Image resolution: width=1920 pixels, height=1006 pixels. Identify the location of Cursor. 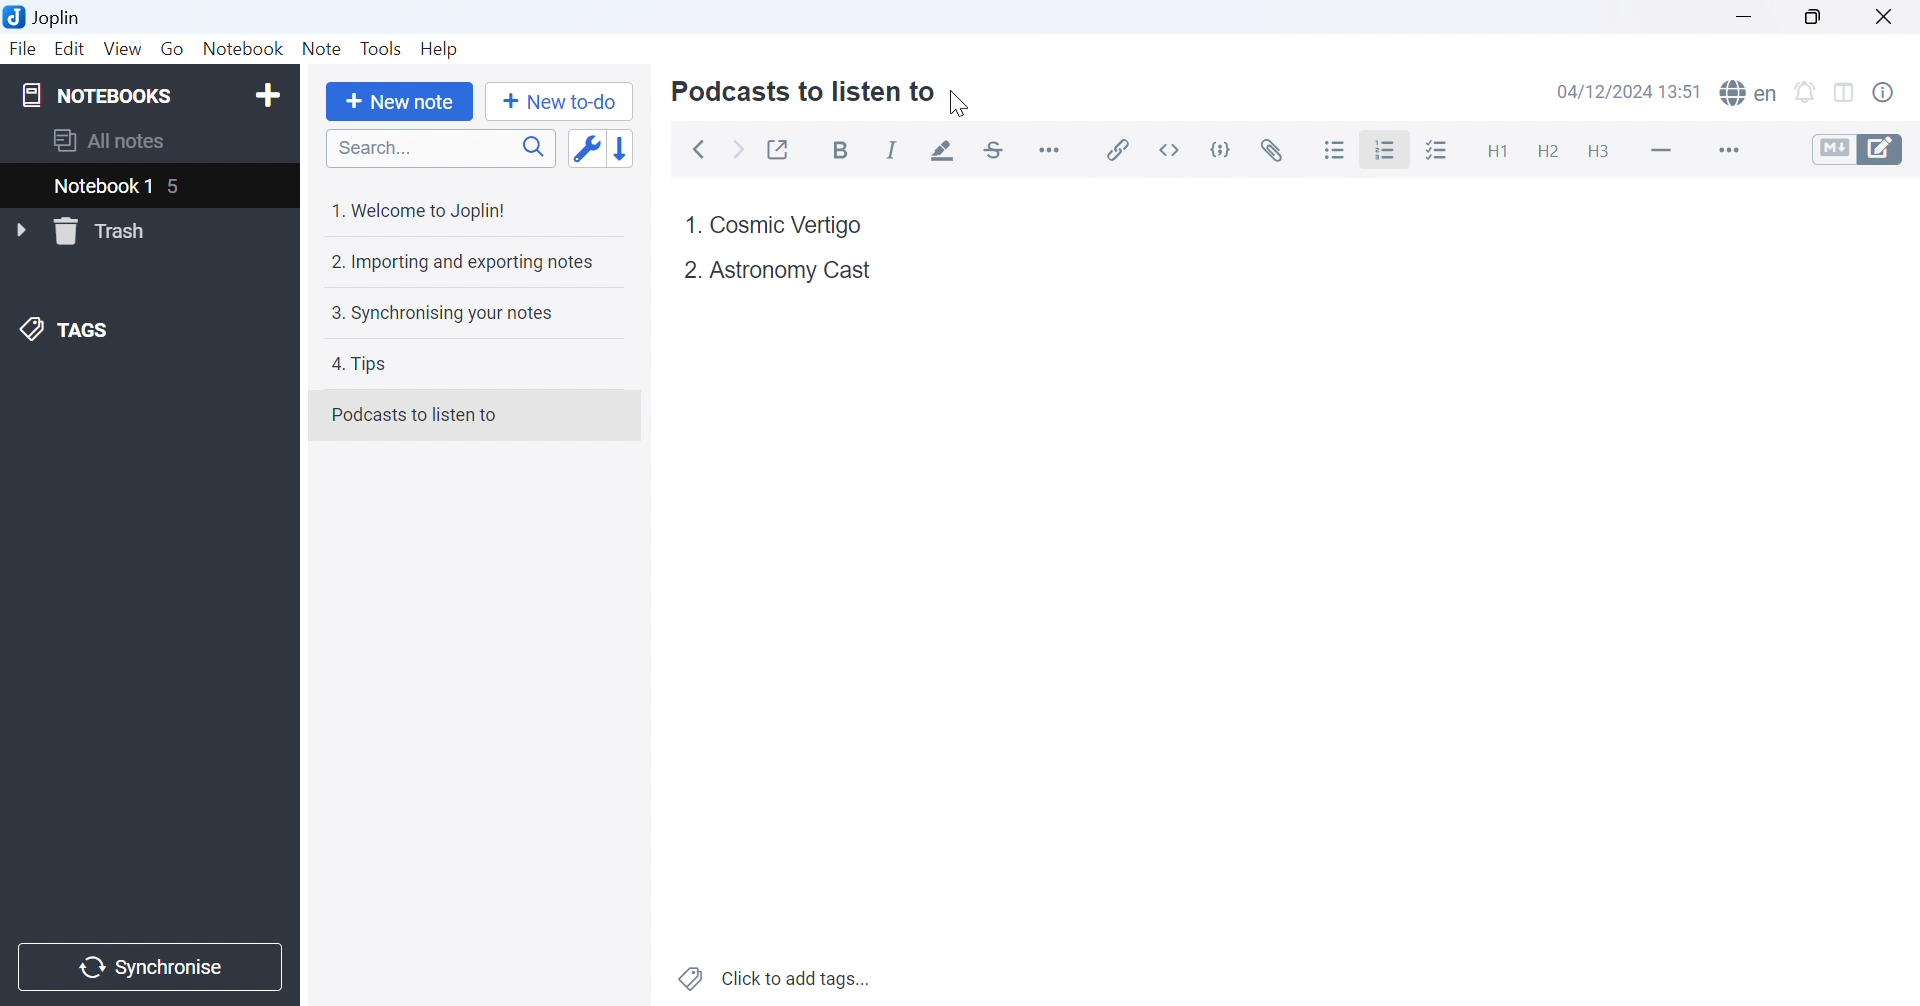
(1383, 156).